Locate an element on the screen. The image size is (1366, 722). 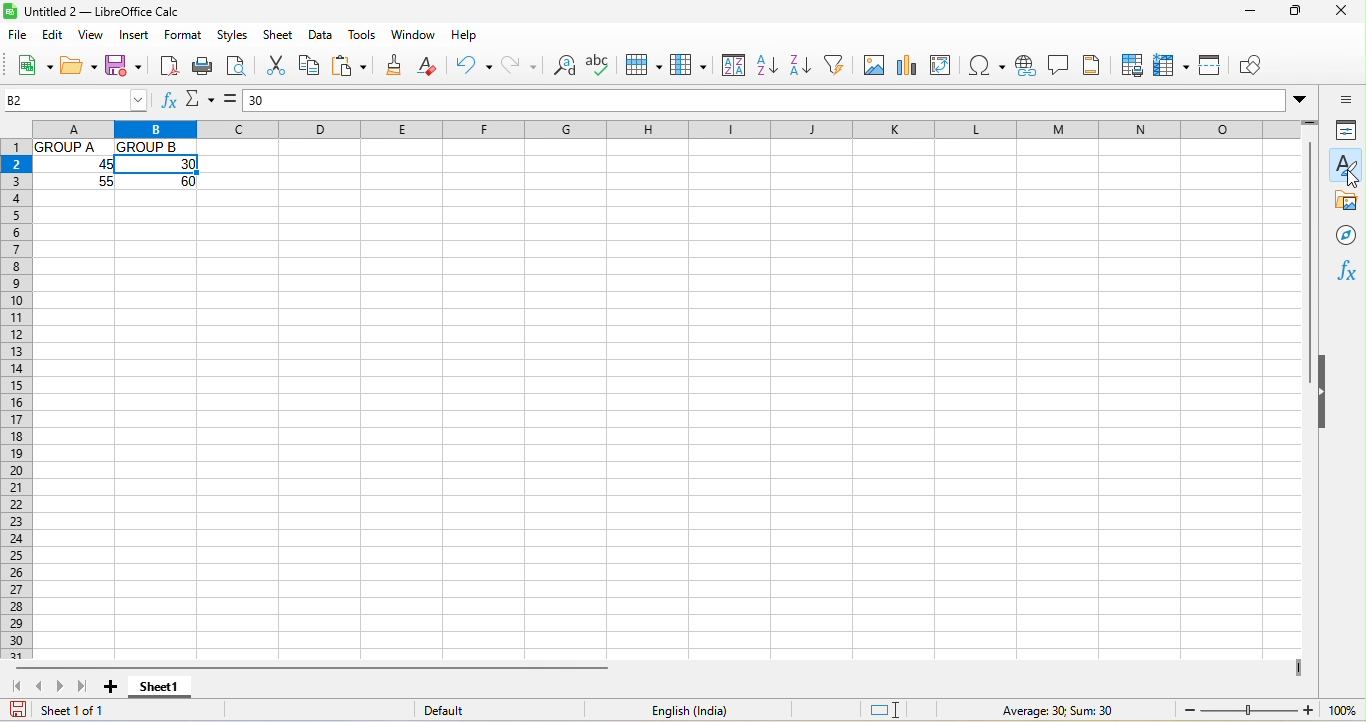
column is located at coordinates (688, 65).